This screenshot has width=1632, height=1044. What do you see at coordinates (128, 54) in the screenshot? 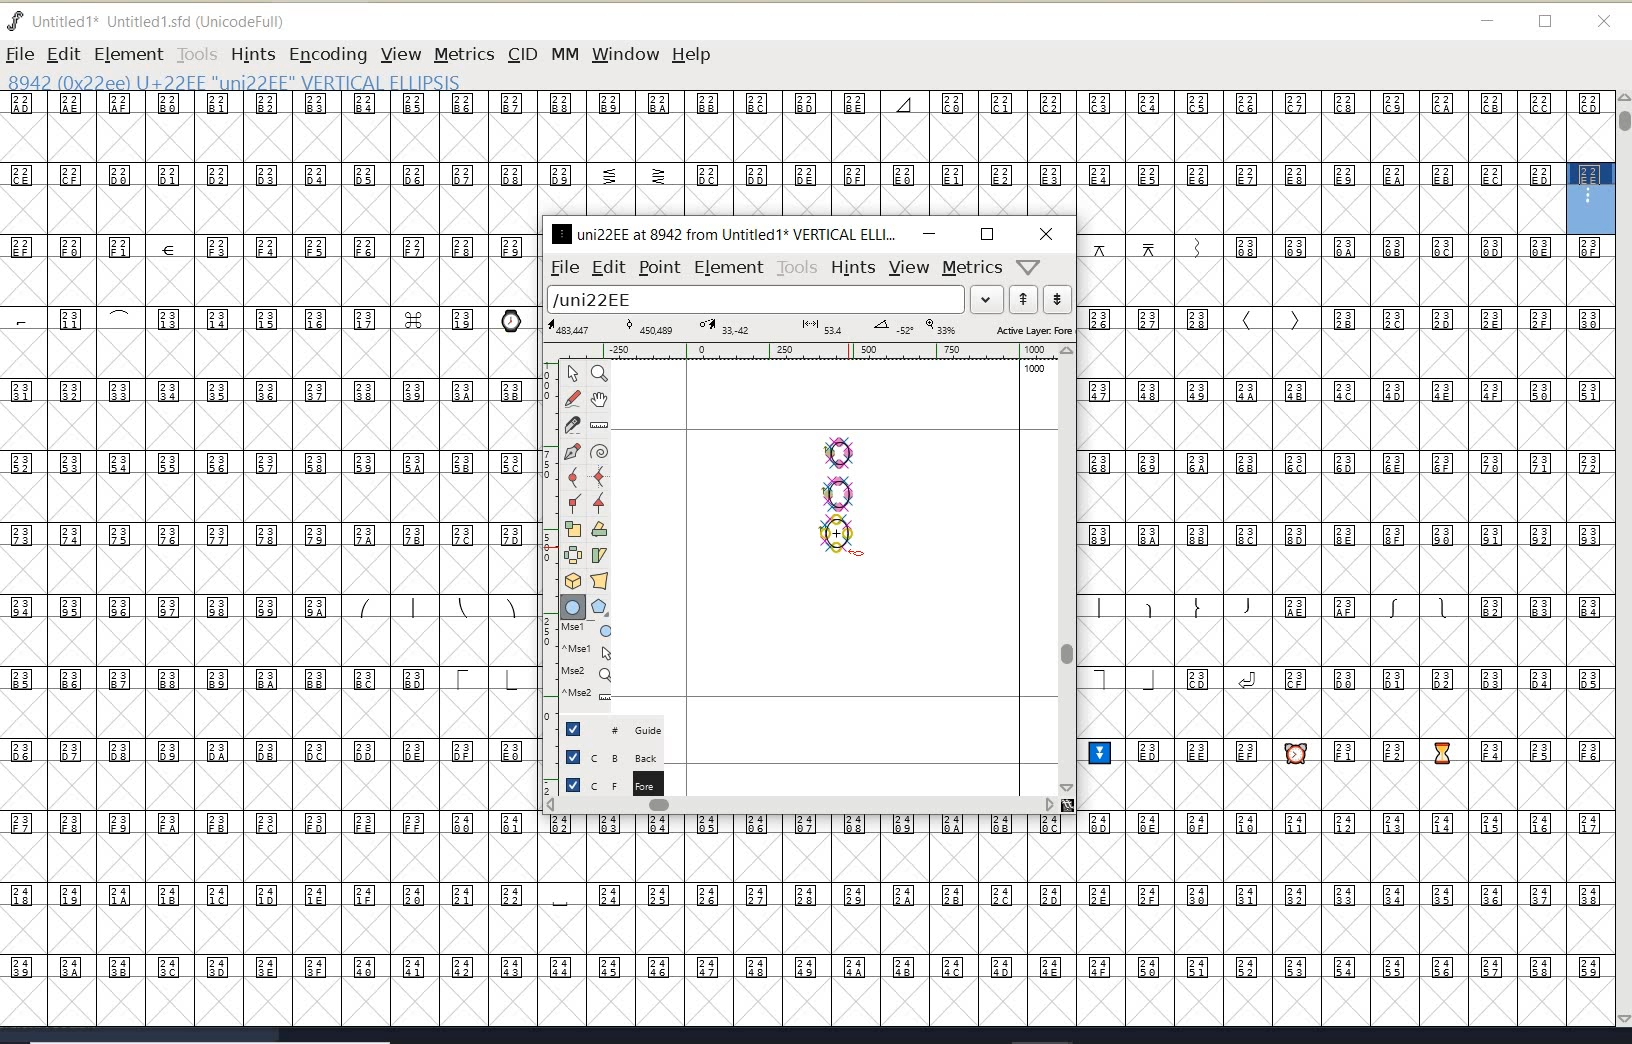
I see `ELEMENT` at bounding box center [128, 54].